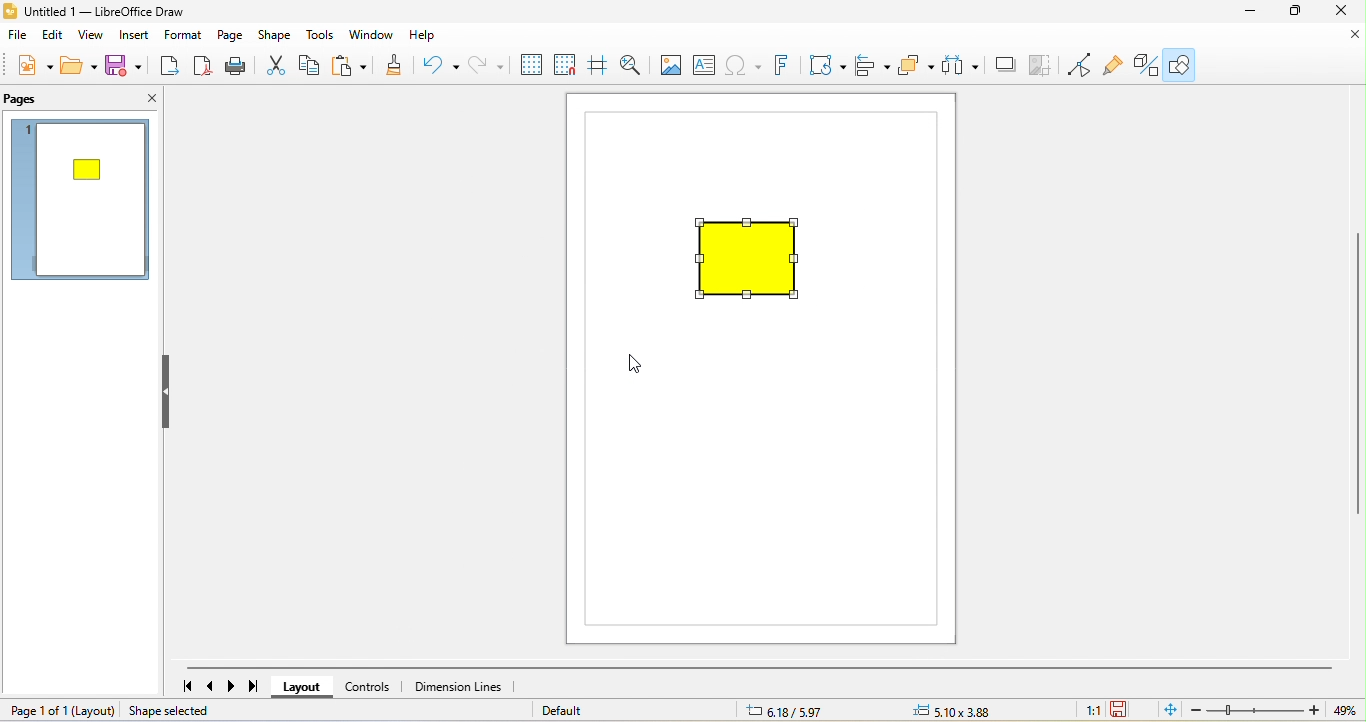 This screenshot has width=1366, height=722. I want to click on help, so click(432, 36).